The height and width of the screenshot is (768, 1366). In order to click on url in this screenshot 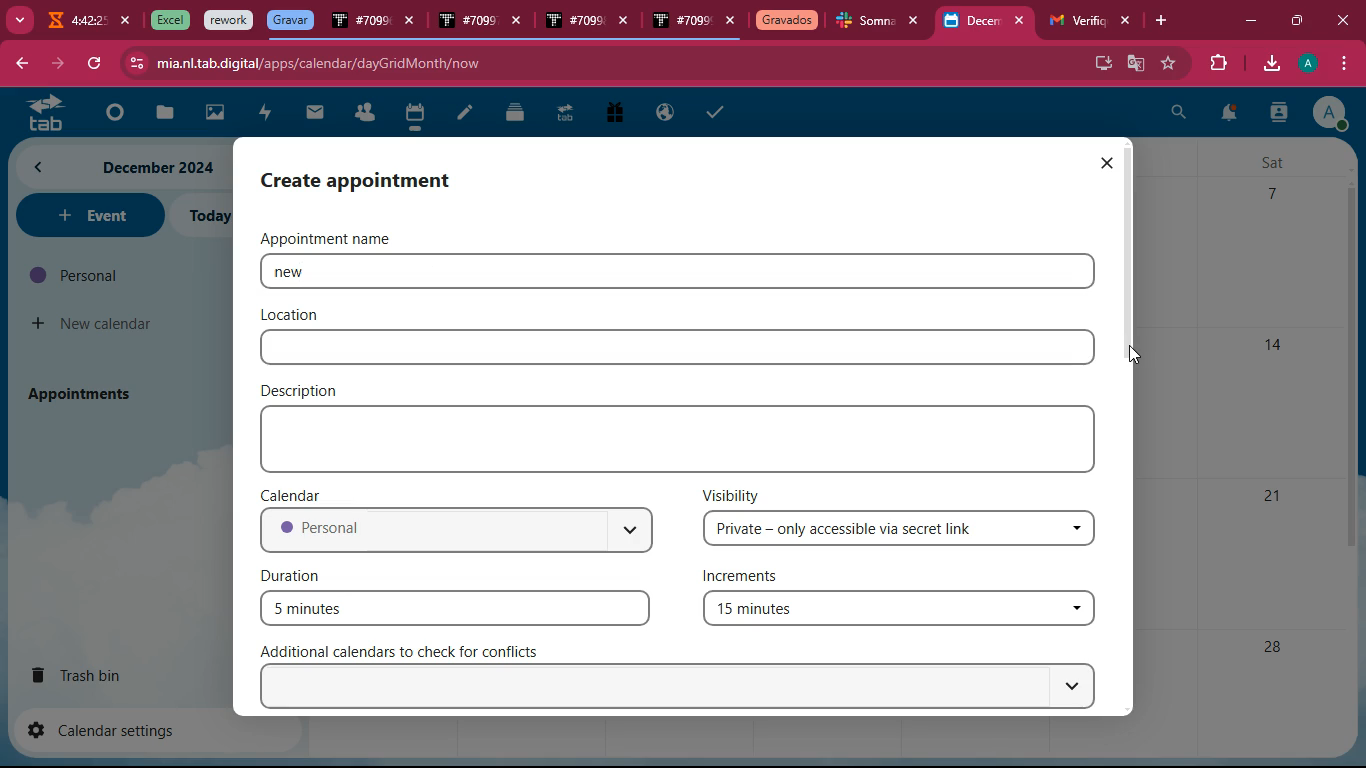, I will do `click(318, 63)`.